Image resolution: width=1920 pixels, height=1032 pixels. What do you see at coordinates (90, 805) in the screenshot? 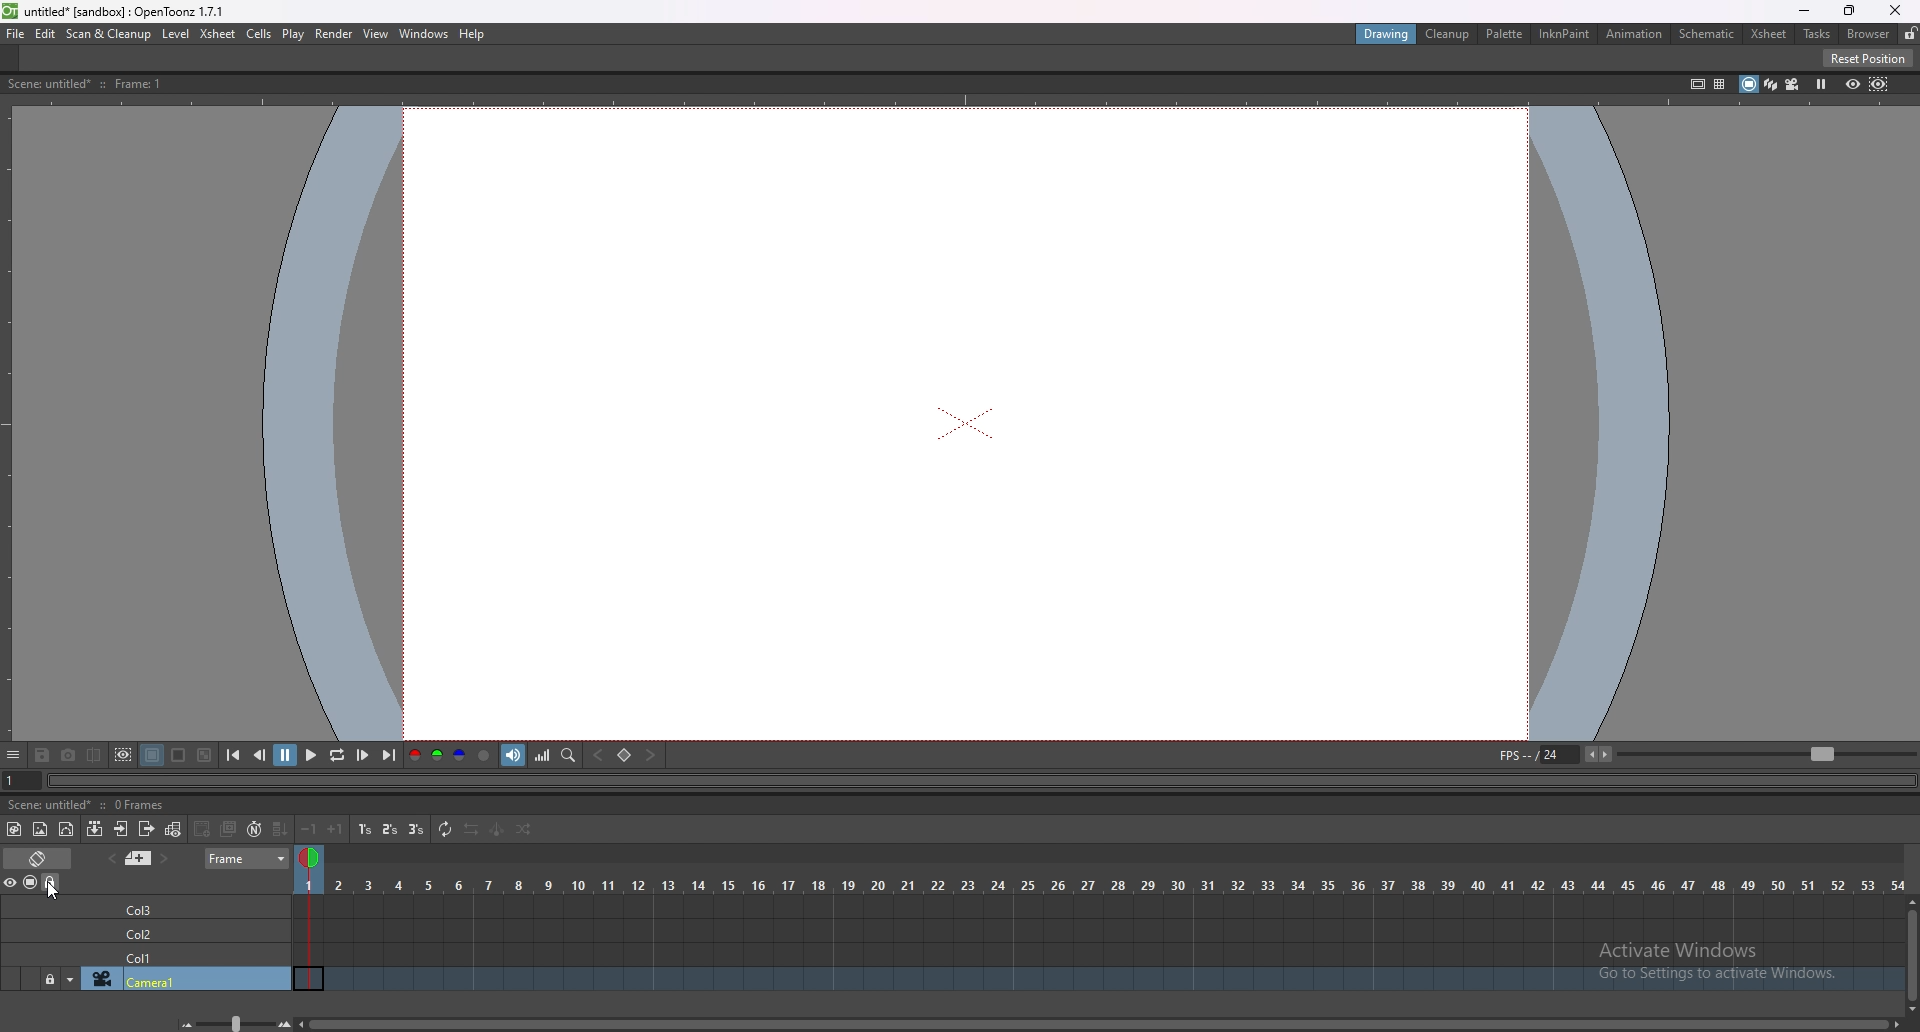
I see `description` at bounding box center [90, 805].